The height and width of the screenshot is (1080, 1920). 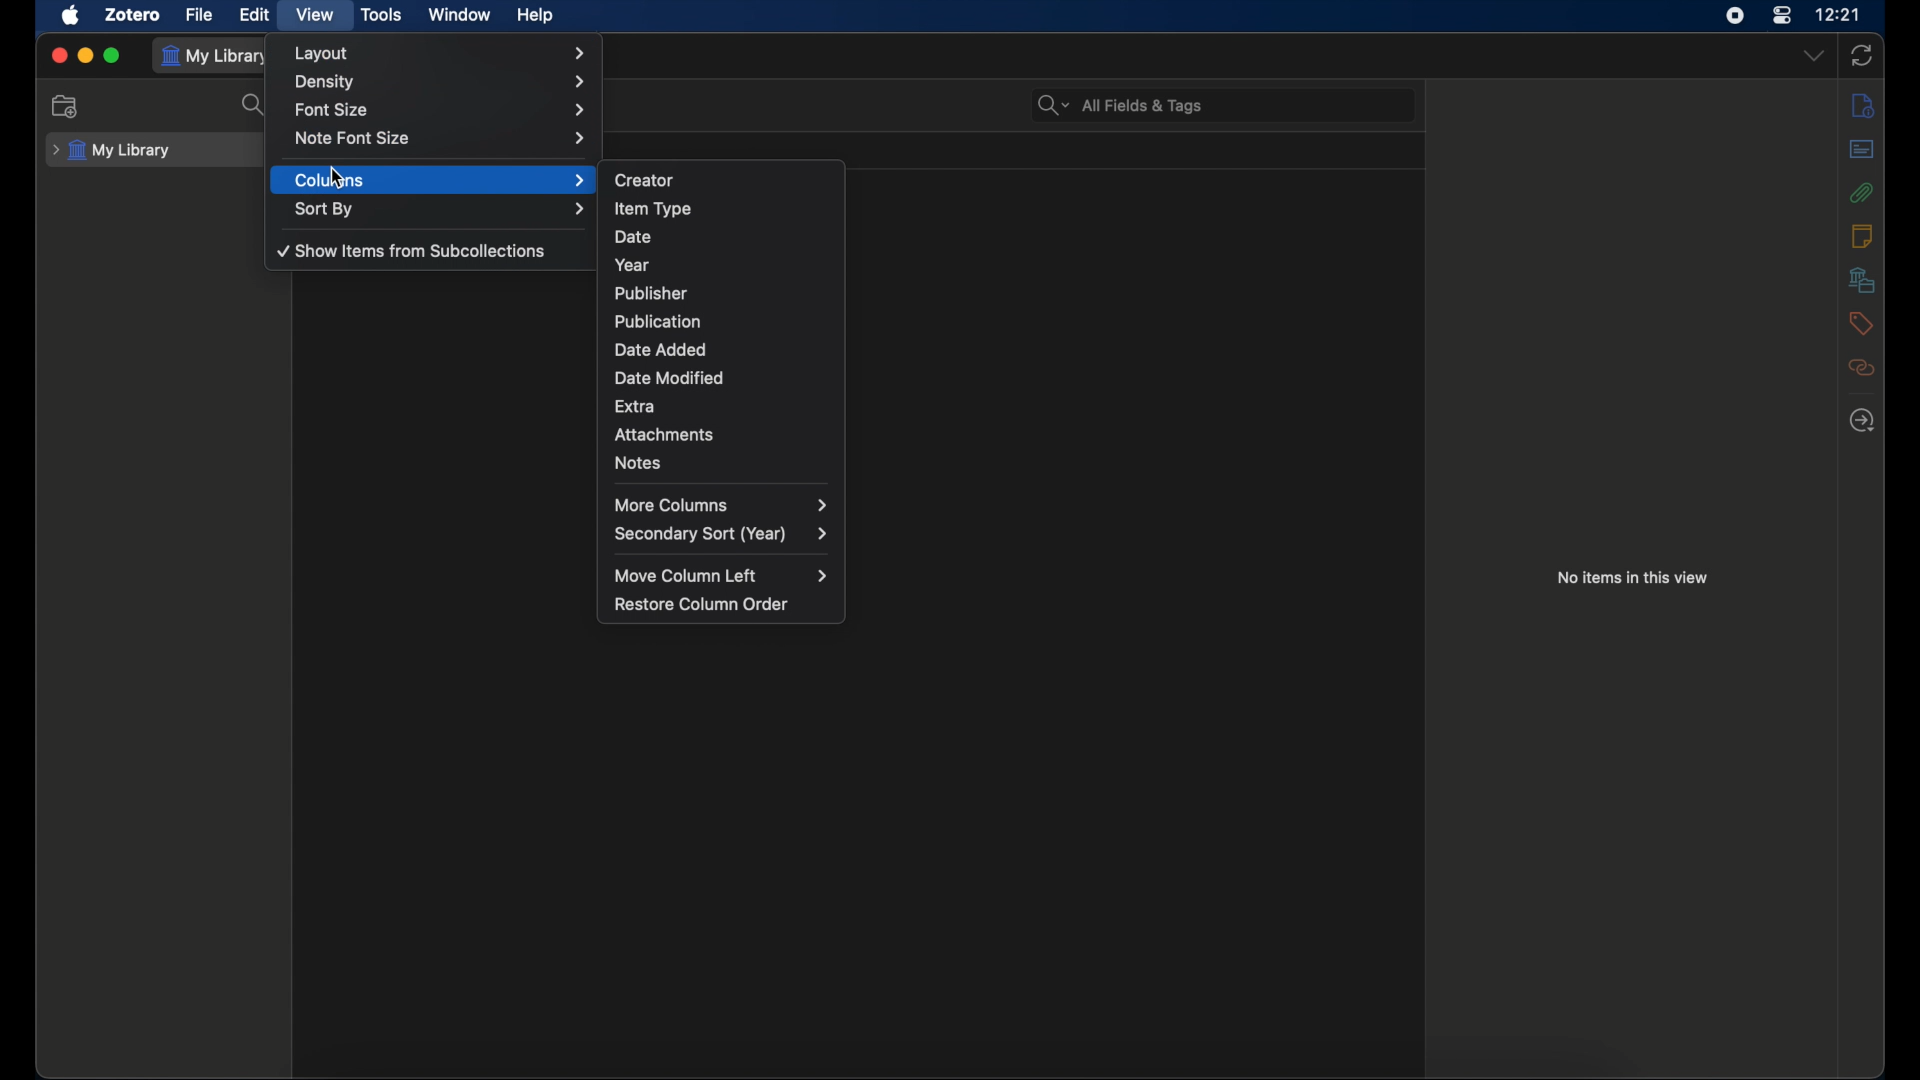 What do you see at coordinates (1631, 578) in the screenshot?
I see `no items in this view` at bounding box center [1631, 578].